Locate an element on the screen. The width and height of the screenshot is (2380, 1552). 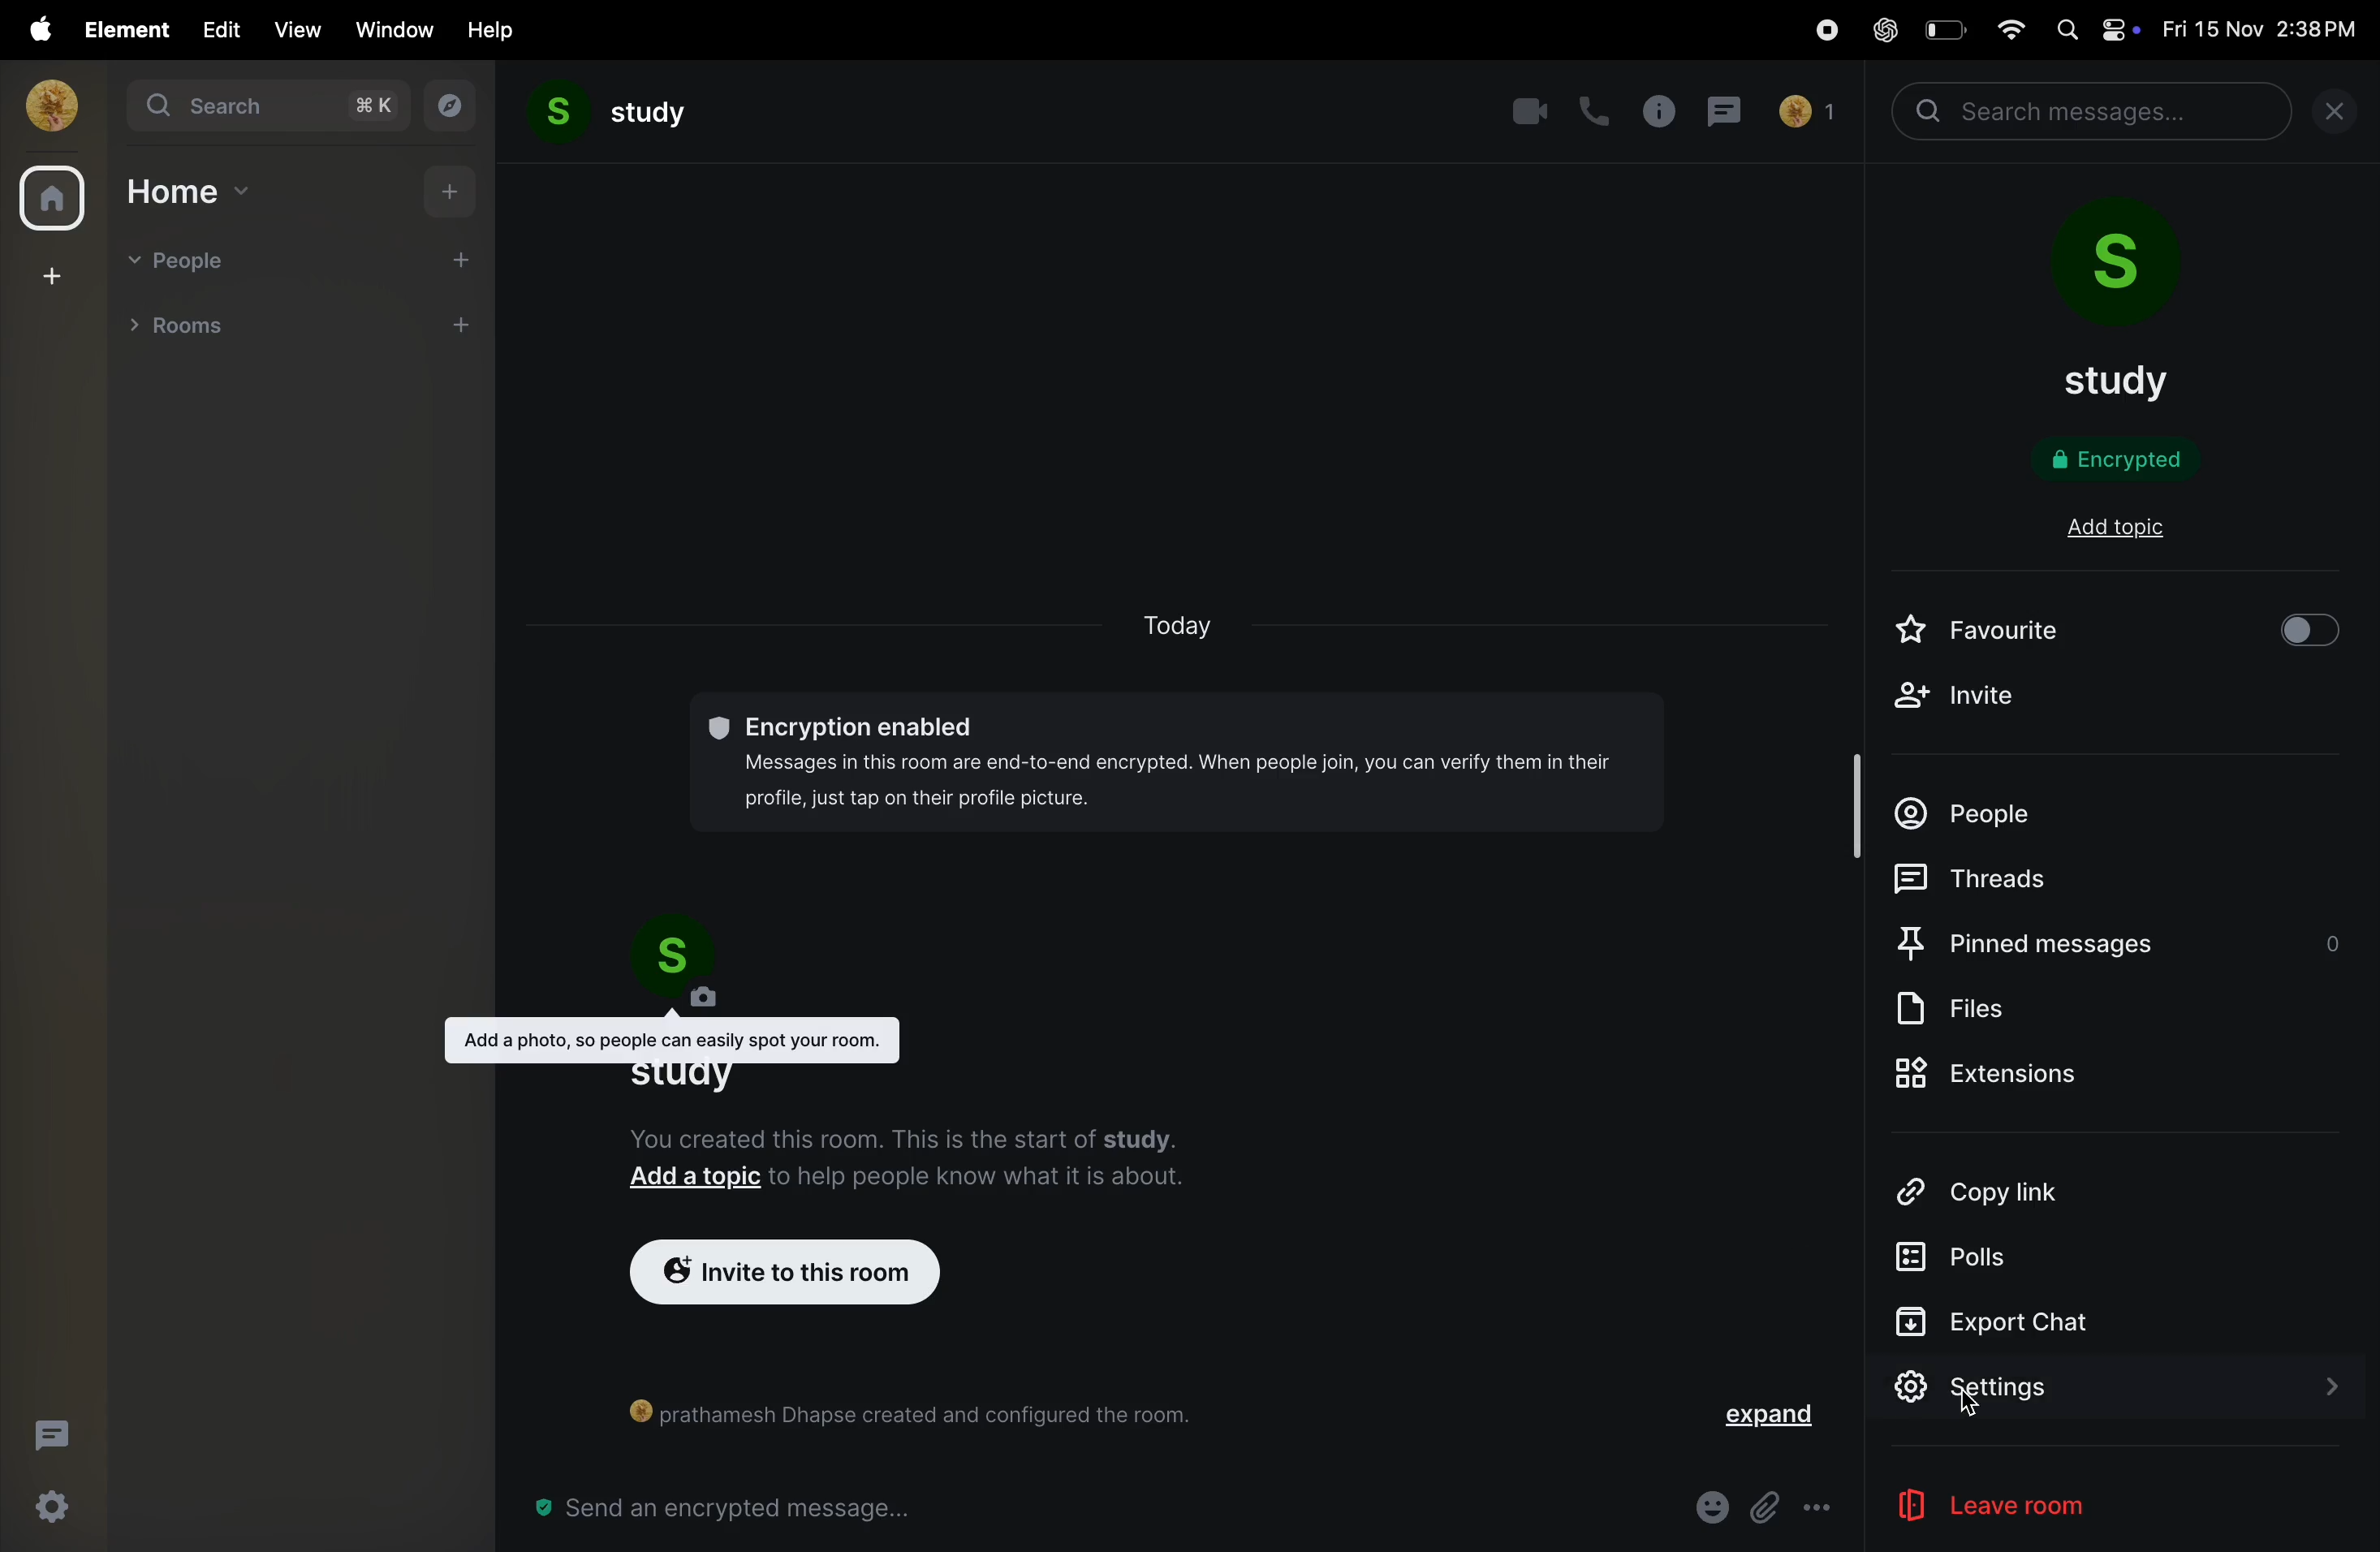
copy link is located at coordinates (2013, 1191).